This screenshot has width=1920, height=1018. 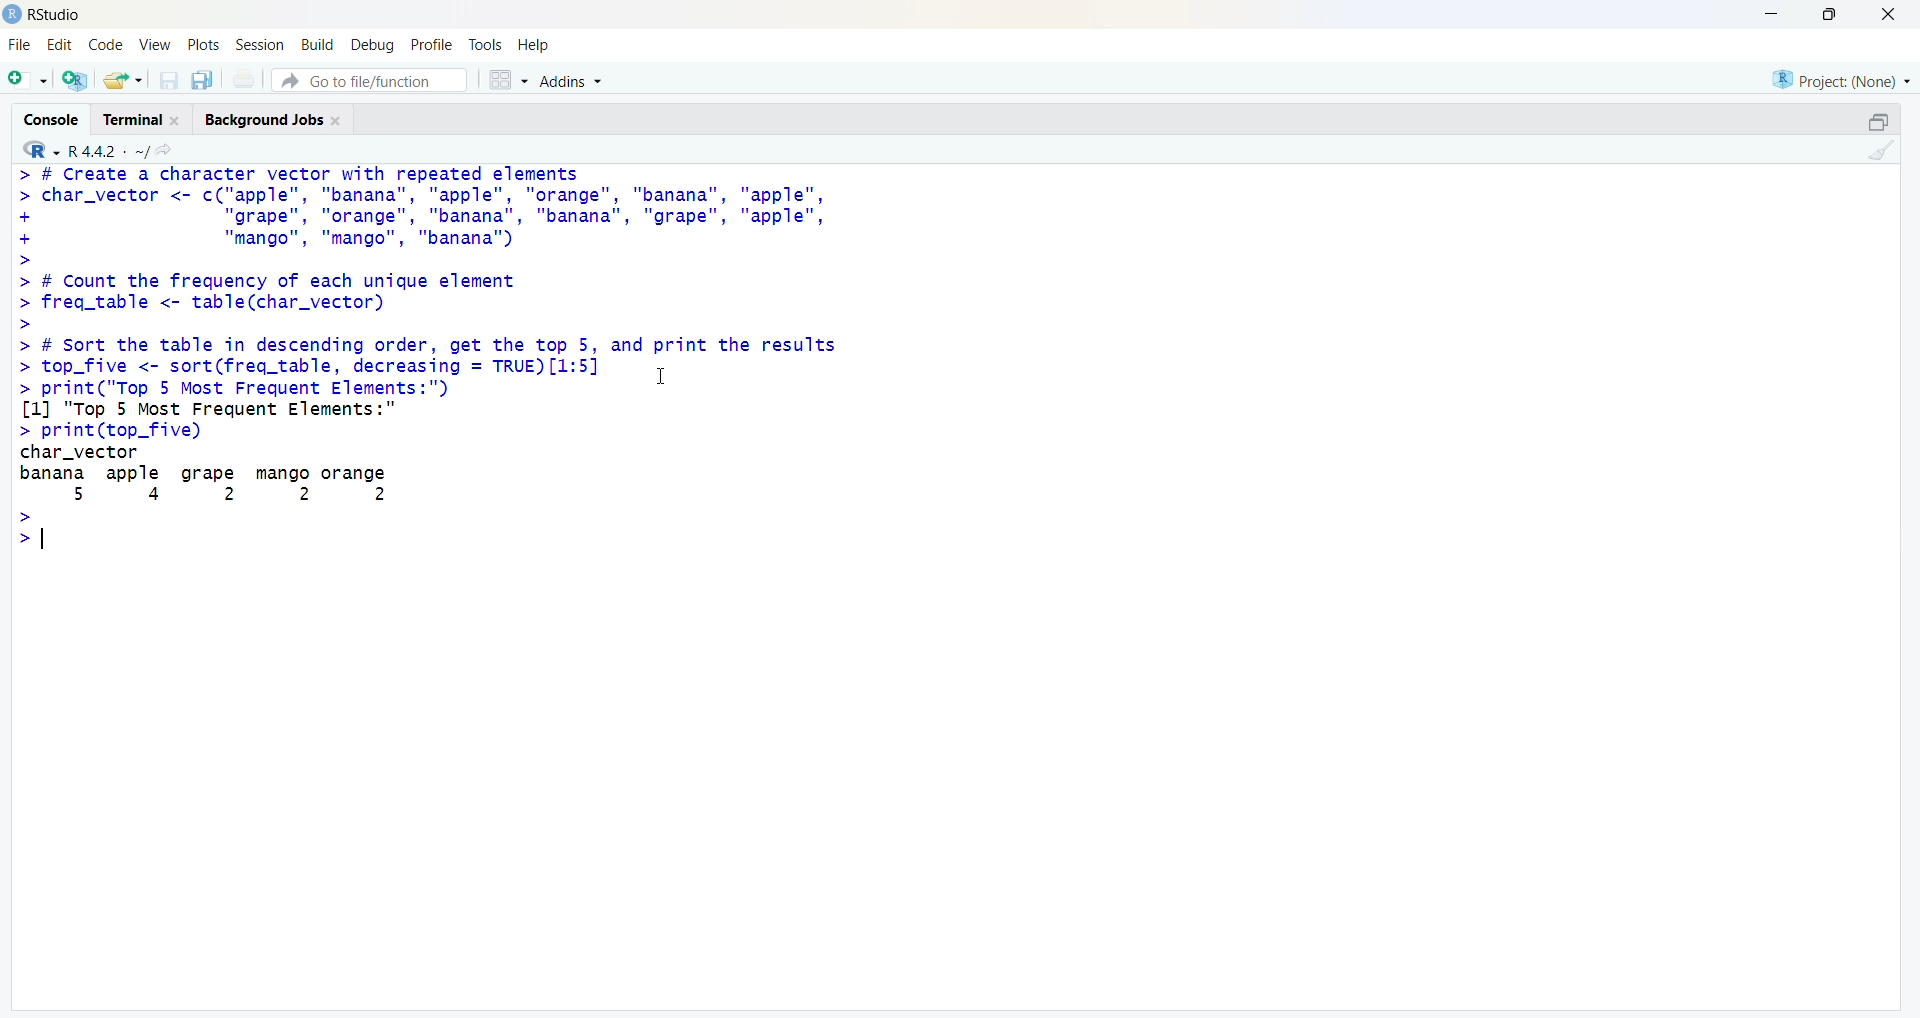 What do you see at coordinates (1764, 17) in the screenshot?
I see `Minimize` at bounding box center [1764, 17].